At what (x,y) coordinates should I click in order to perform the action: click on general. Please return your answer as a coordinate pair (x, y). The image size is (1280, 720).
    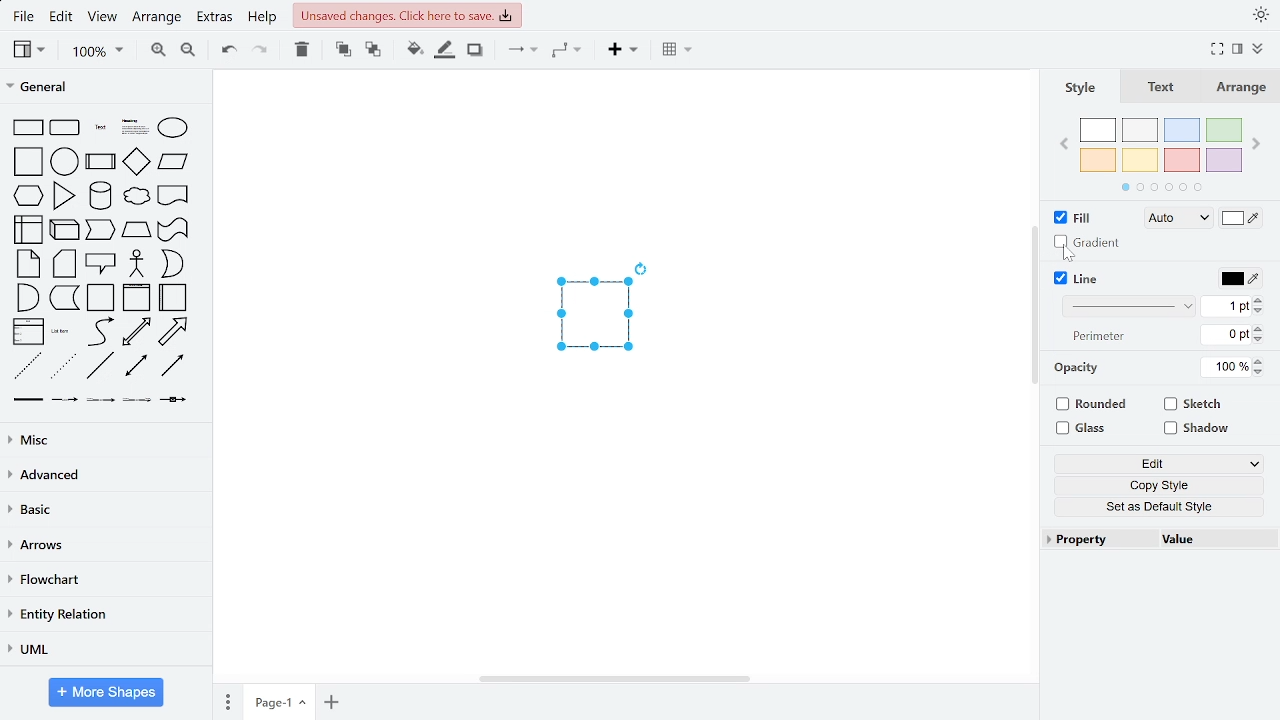
    Looking at the image, I should click on (102, 86).